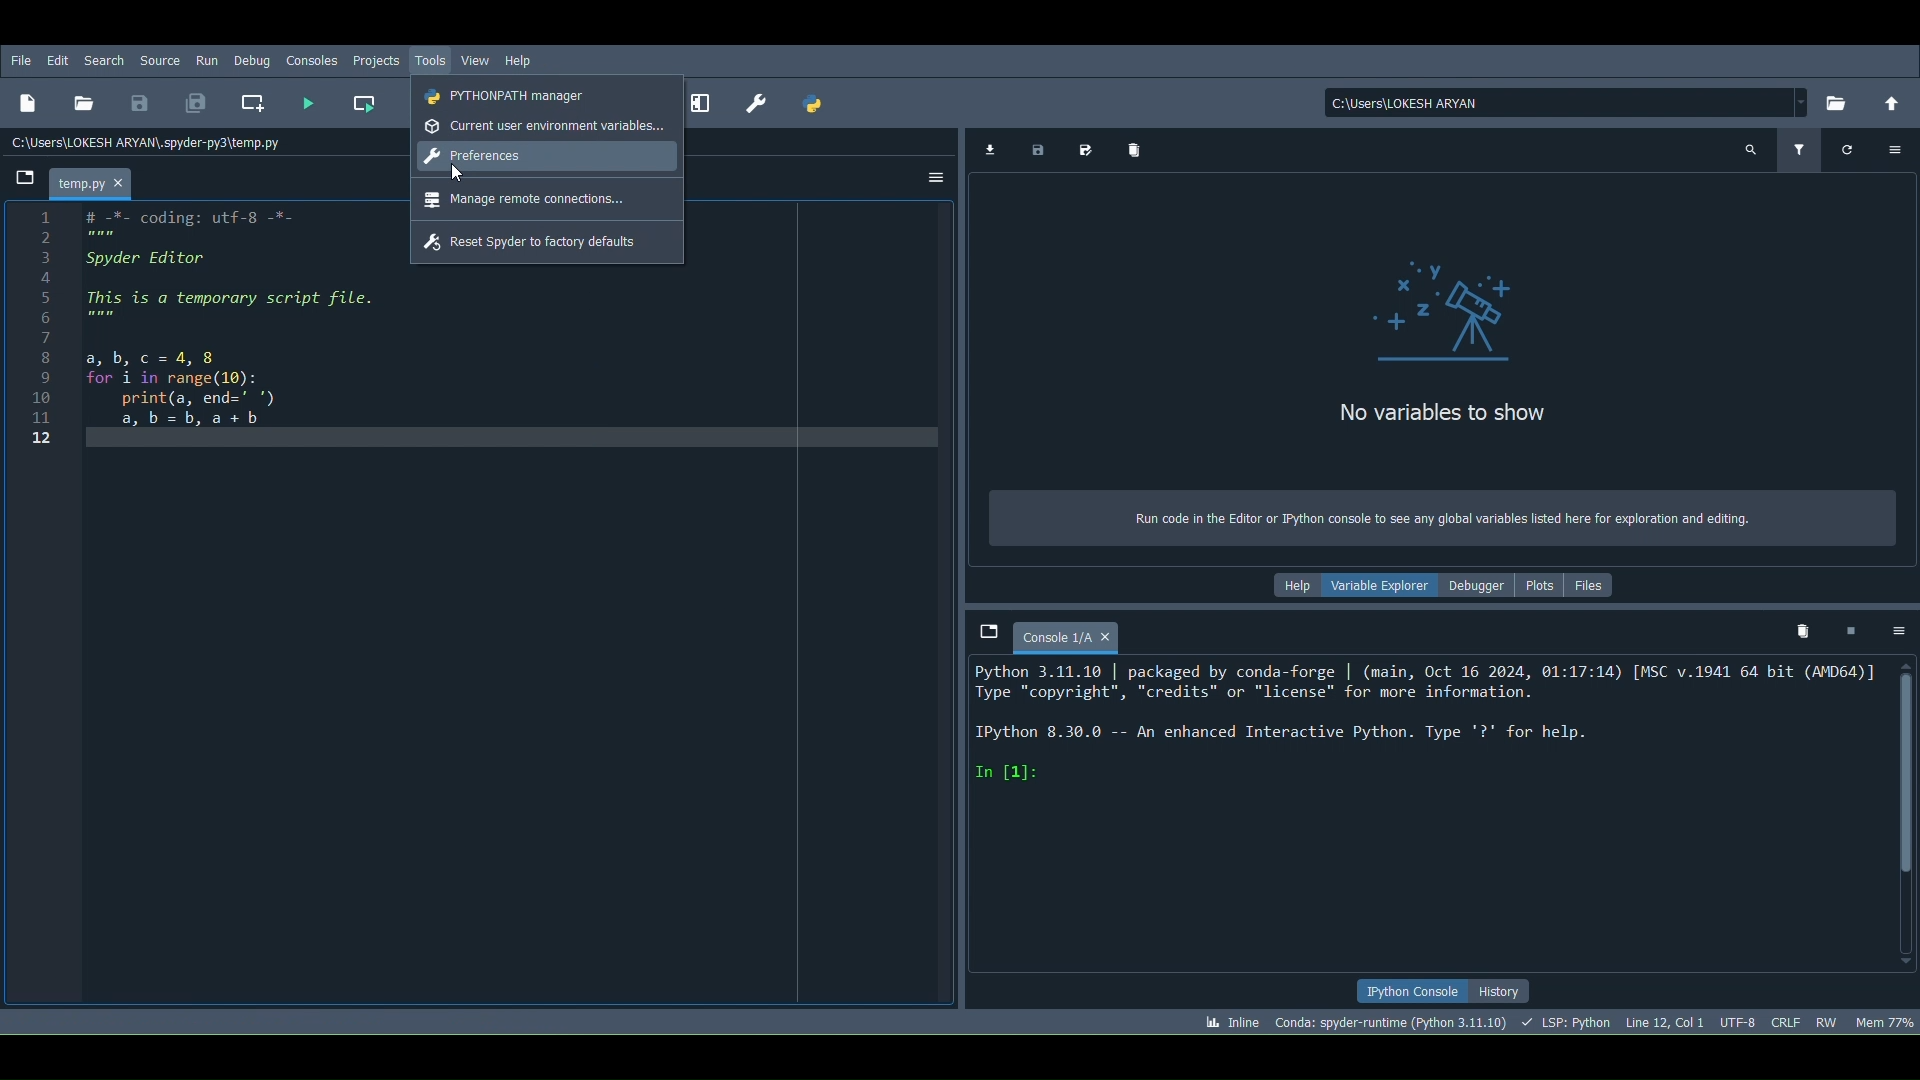 The width and height of the screenshot is (1920, 1080). What do you see at coordinates (541, 156) in the screenshot?
I see `Preferences` at bounding box center [541, 156].